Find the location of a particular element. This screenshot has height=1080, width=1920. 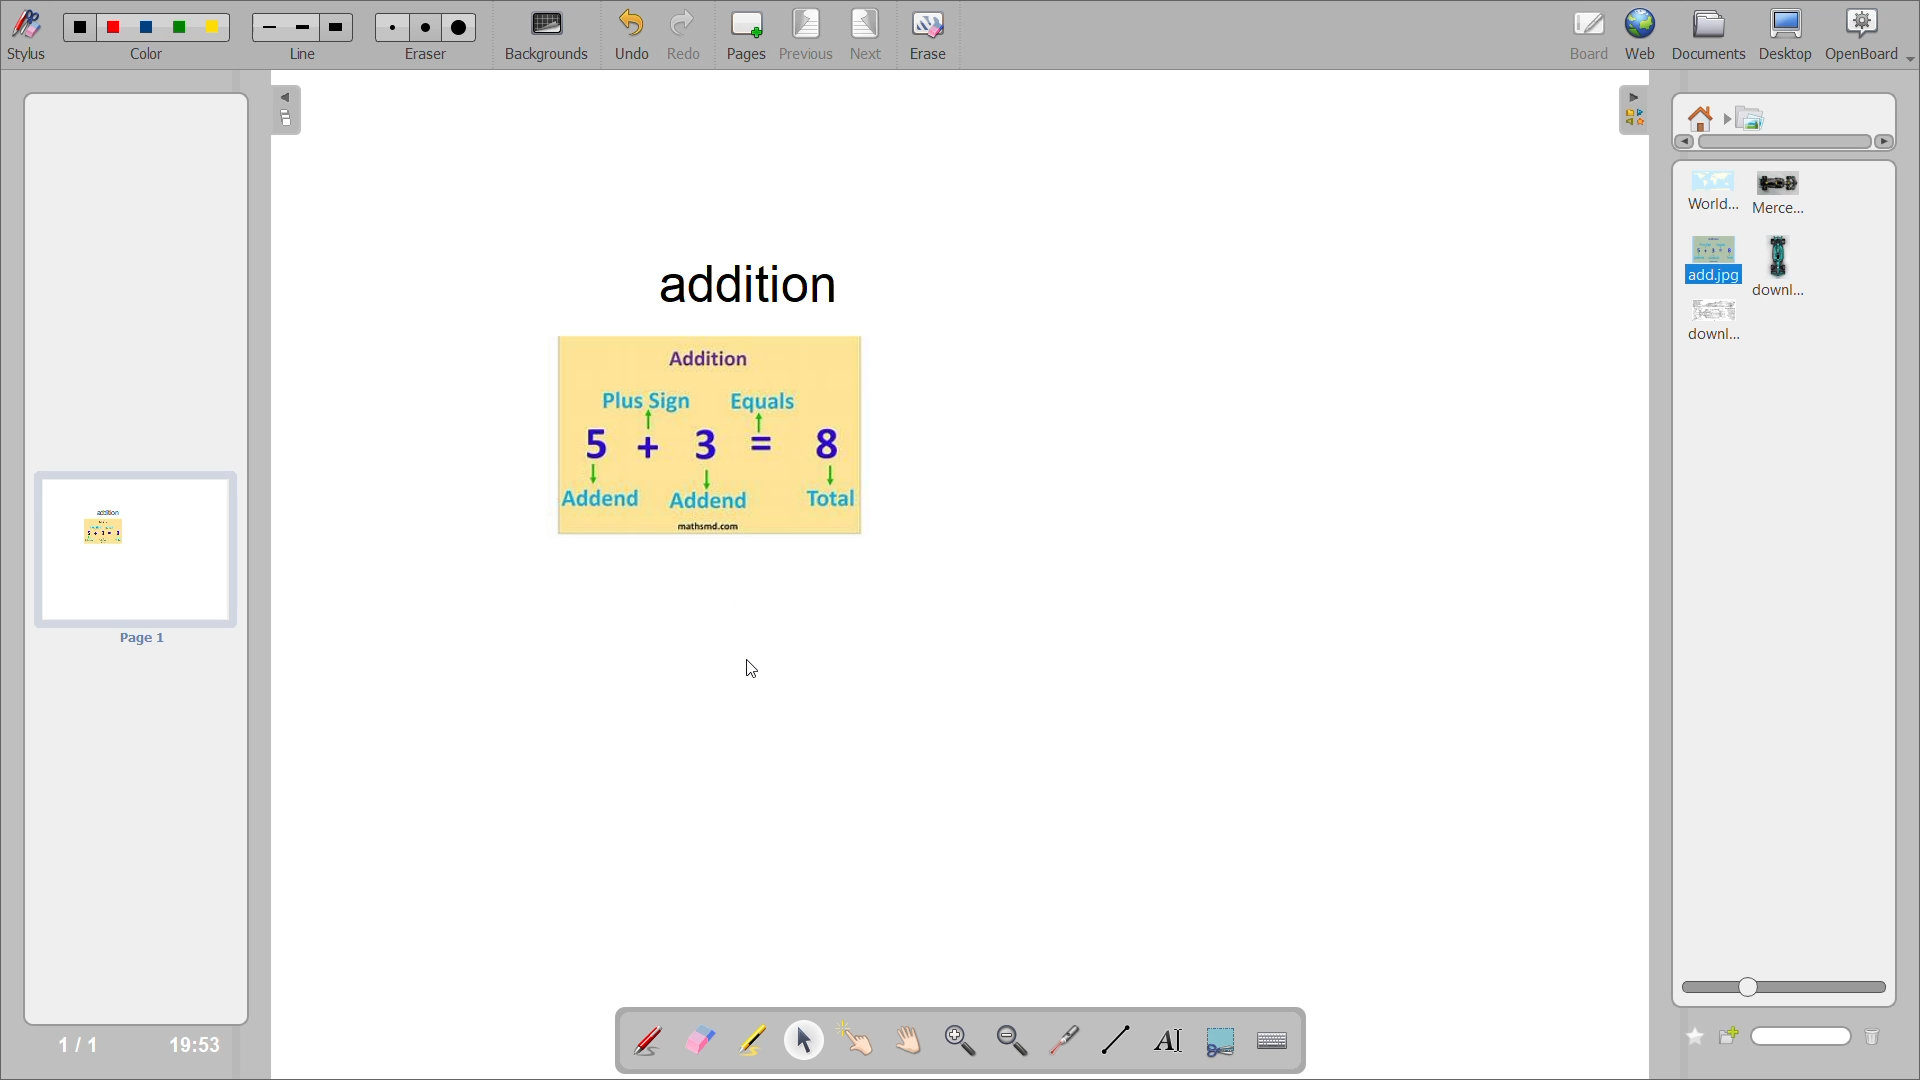

erase annotation is located at coordinates (702, 1041).